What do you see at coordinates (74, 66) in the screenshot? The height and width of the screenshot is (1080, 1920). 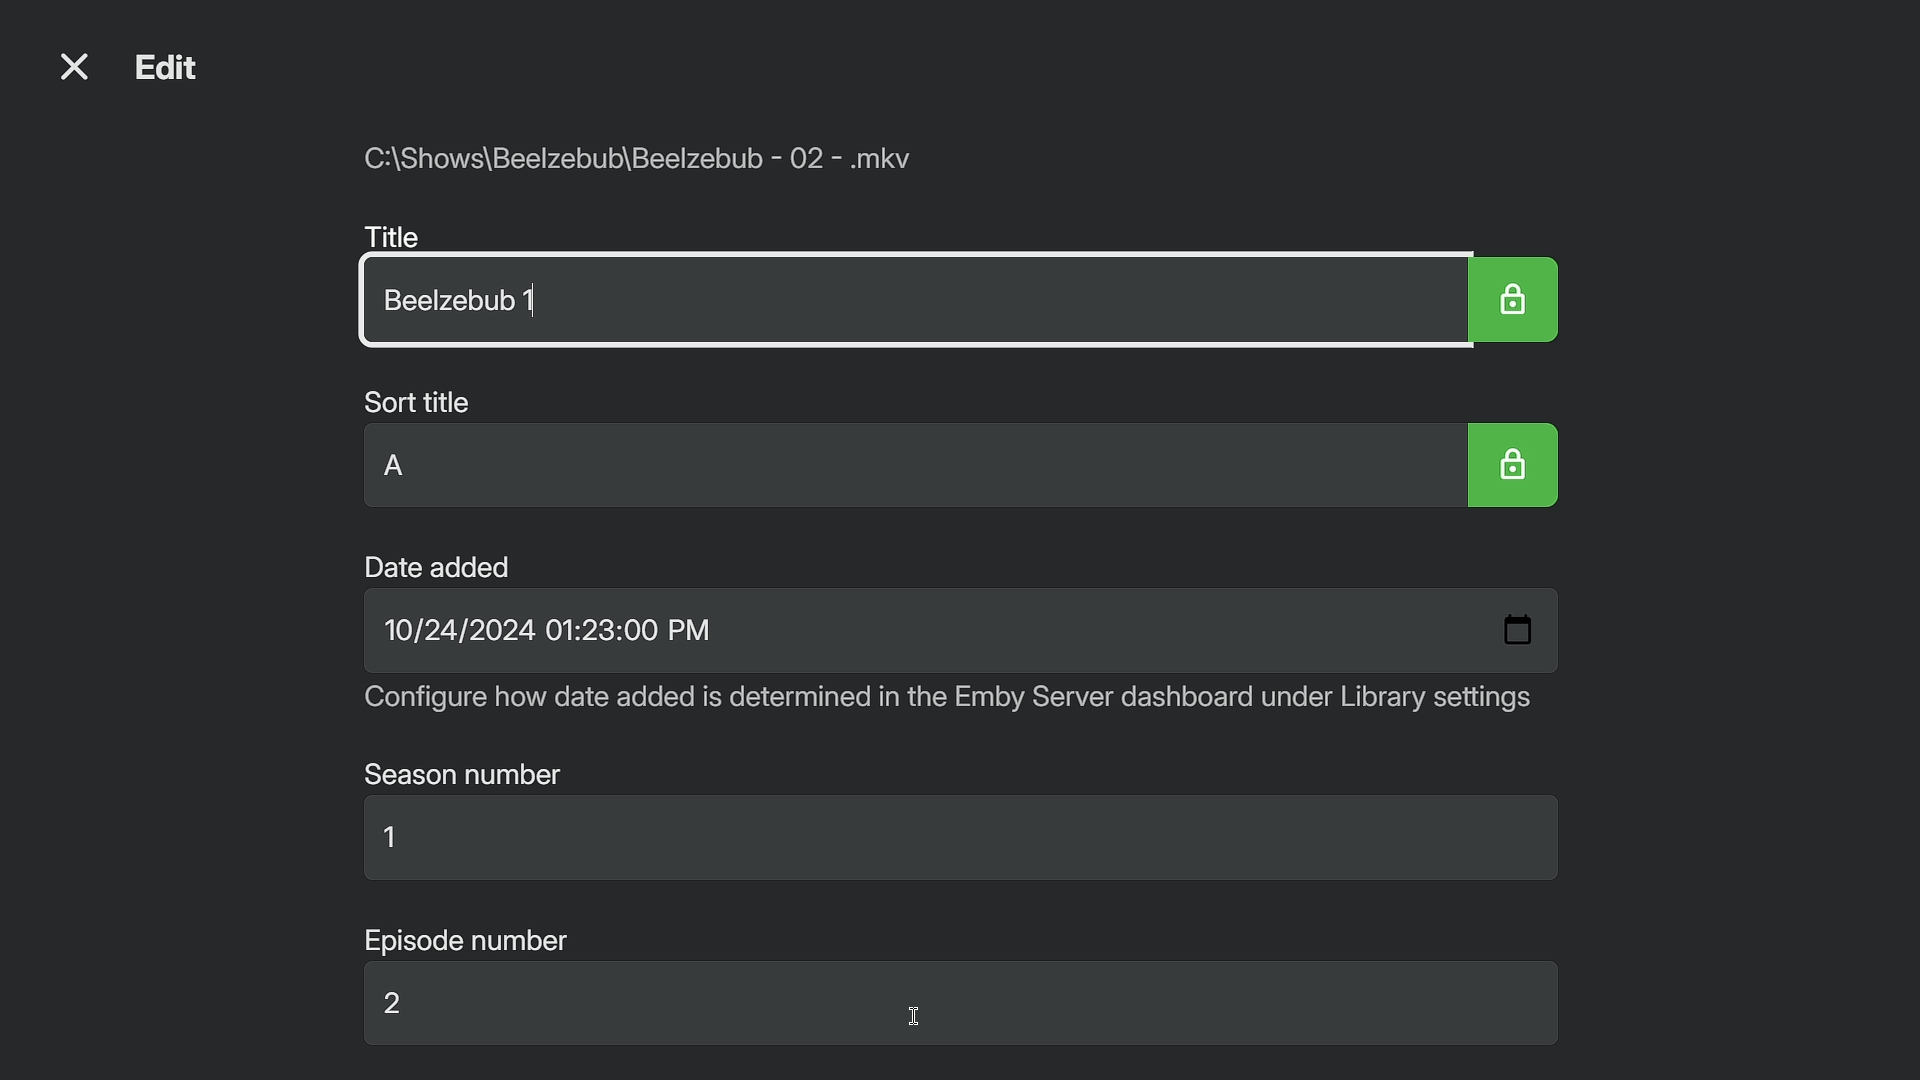 I see `Close` at bounding box center [74, 66].